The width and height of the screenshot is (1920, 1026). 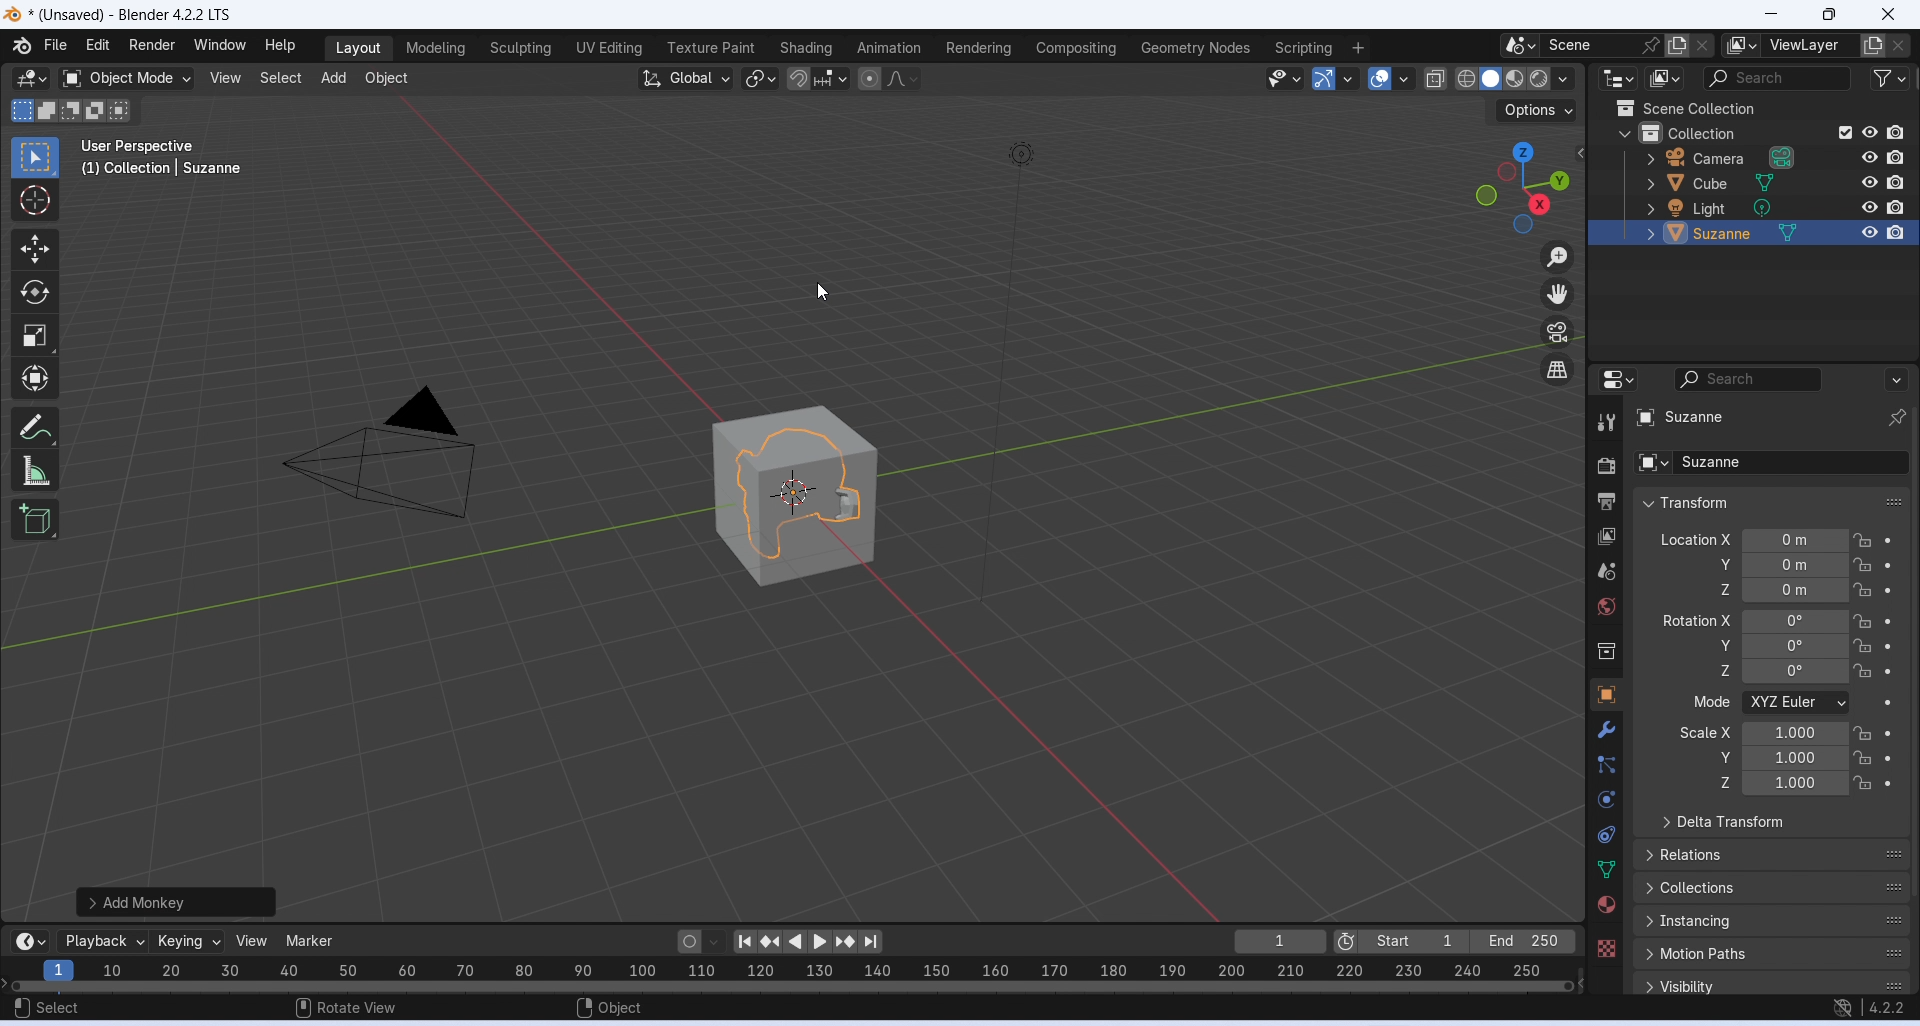 What do you see at coordinates (1862, 783) in the screenshot?
I see `lock location` at bounding box center [1862, 783].